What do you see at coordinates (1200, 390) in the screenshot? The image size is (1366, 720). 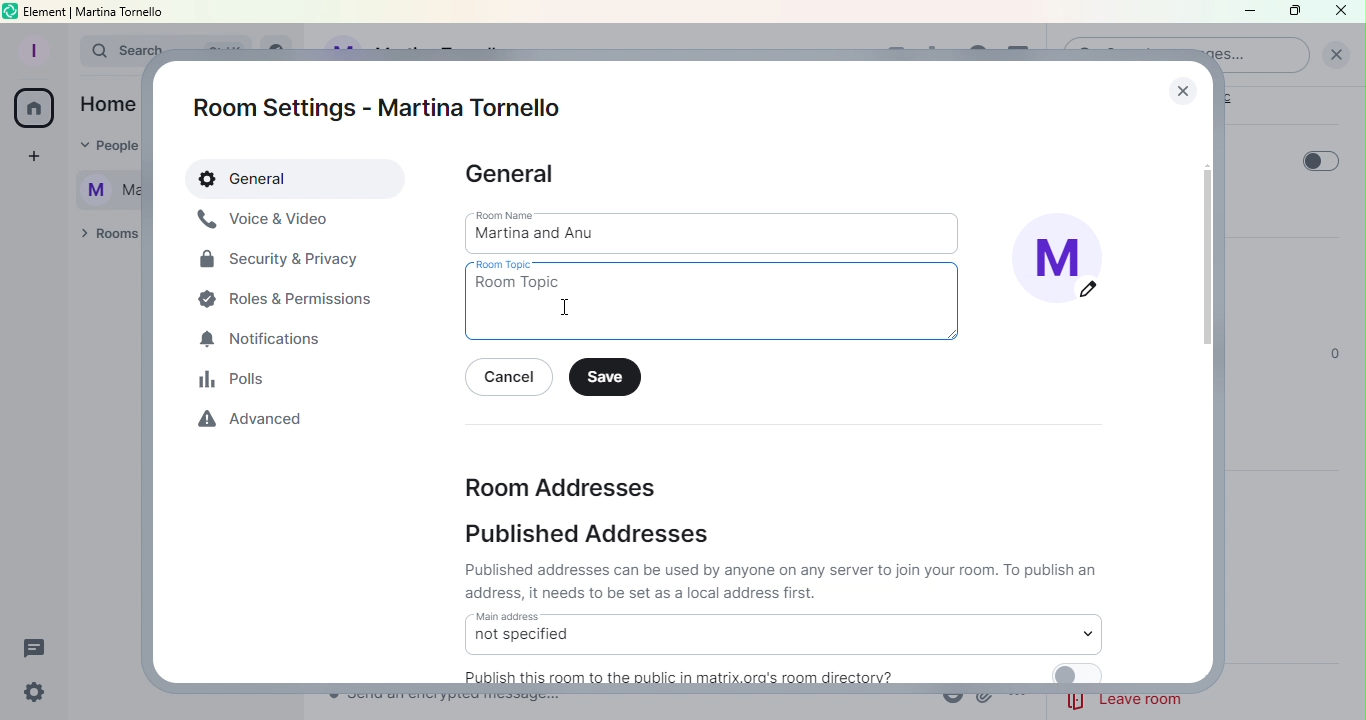 I see `Scroll bar` at bounding box center [1200, 390].